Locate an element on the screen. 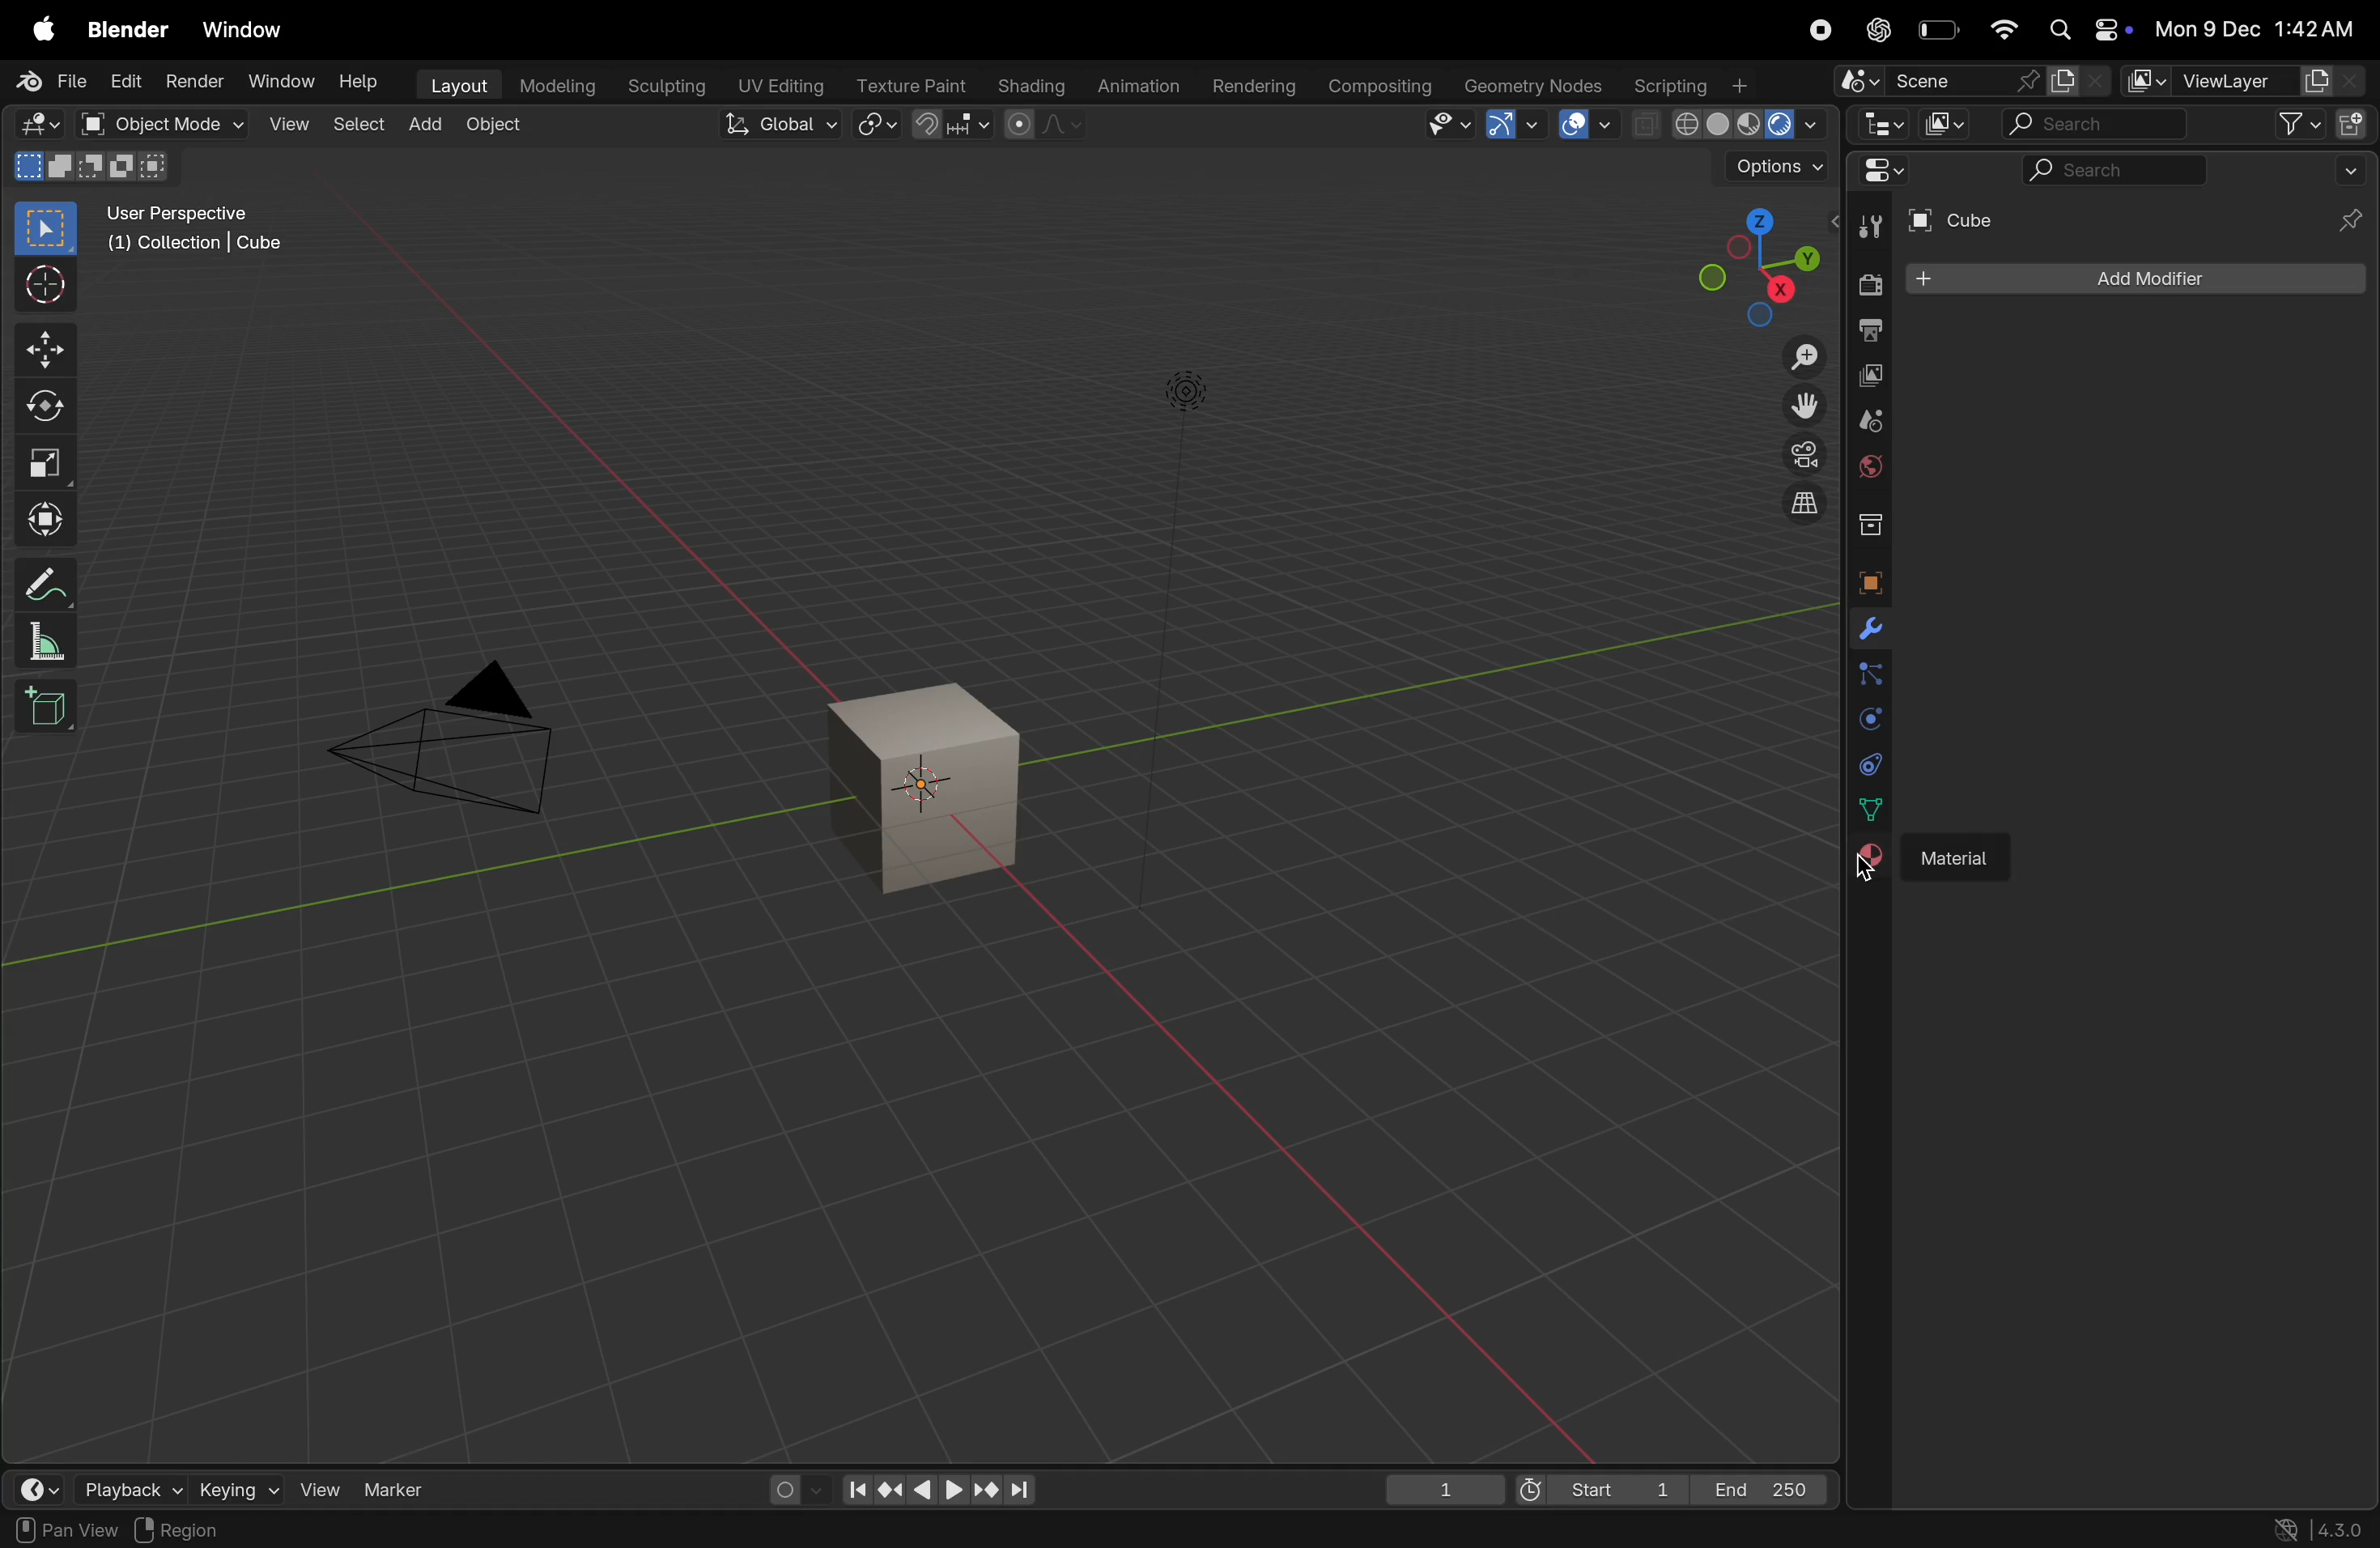 This screenshot has height=1548, width=2380. object mode is located at coordinates (158, 124).